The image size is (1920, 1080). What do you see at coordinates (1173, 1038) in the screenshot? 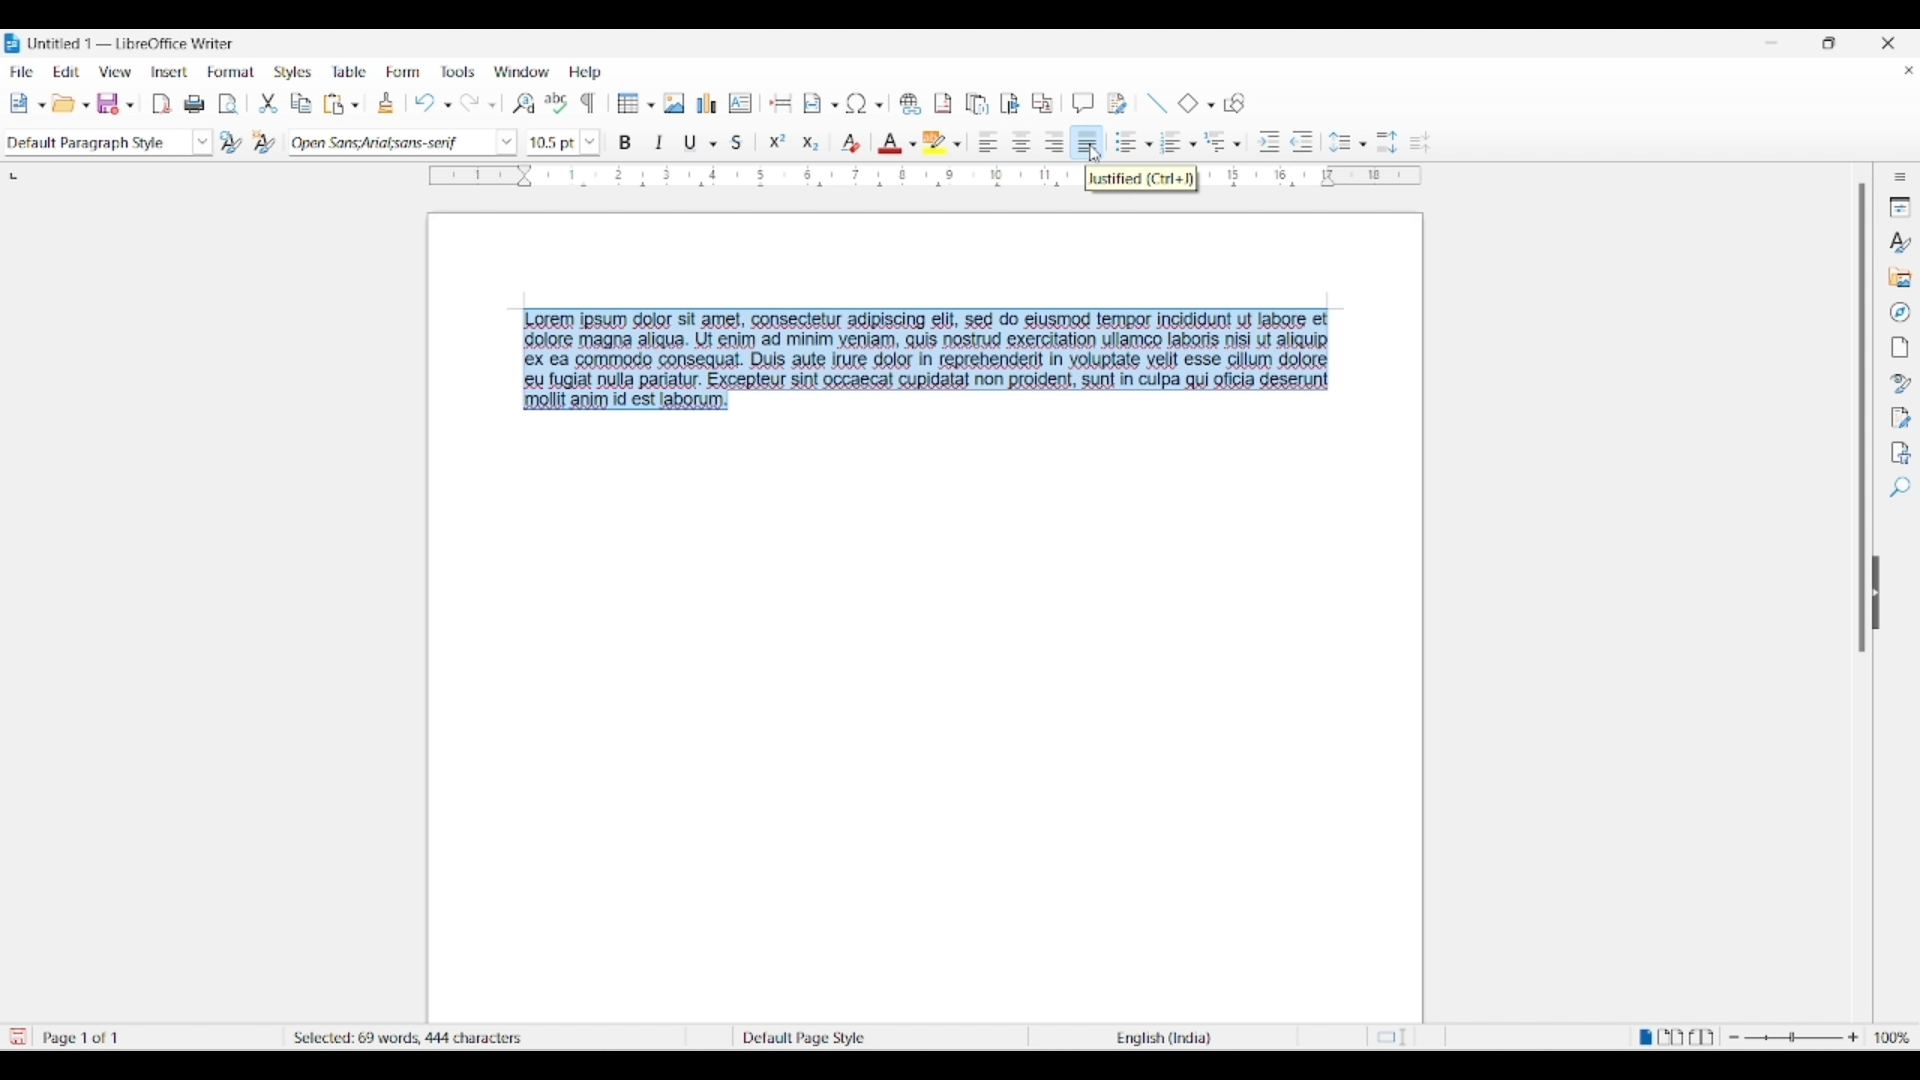
I see `English (India)` at bounding box center [1173, 1038].